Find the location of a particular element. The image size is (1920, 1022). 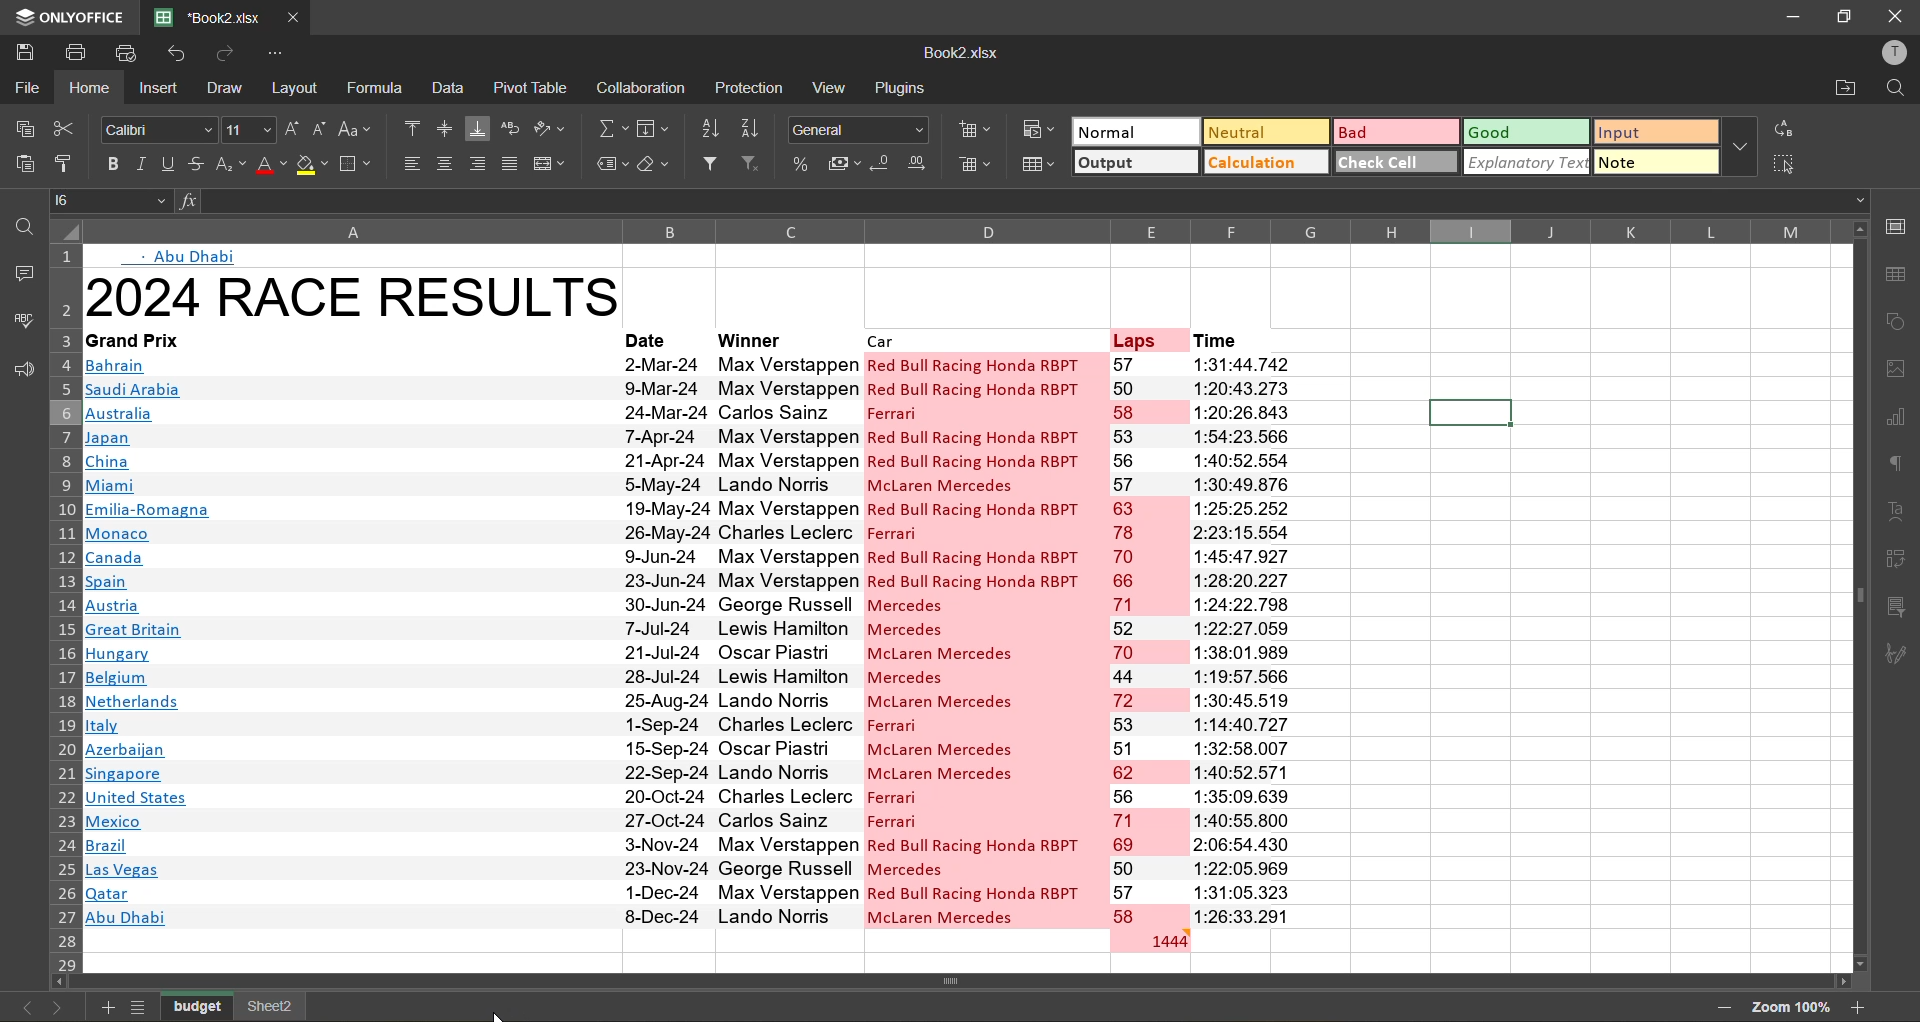

orientation is located at coordinates (552, 132).